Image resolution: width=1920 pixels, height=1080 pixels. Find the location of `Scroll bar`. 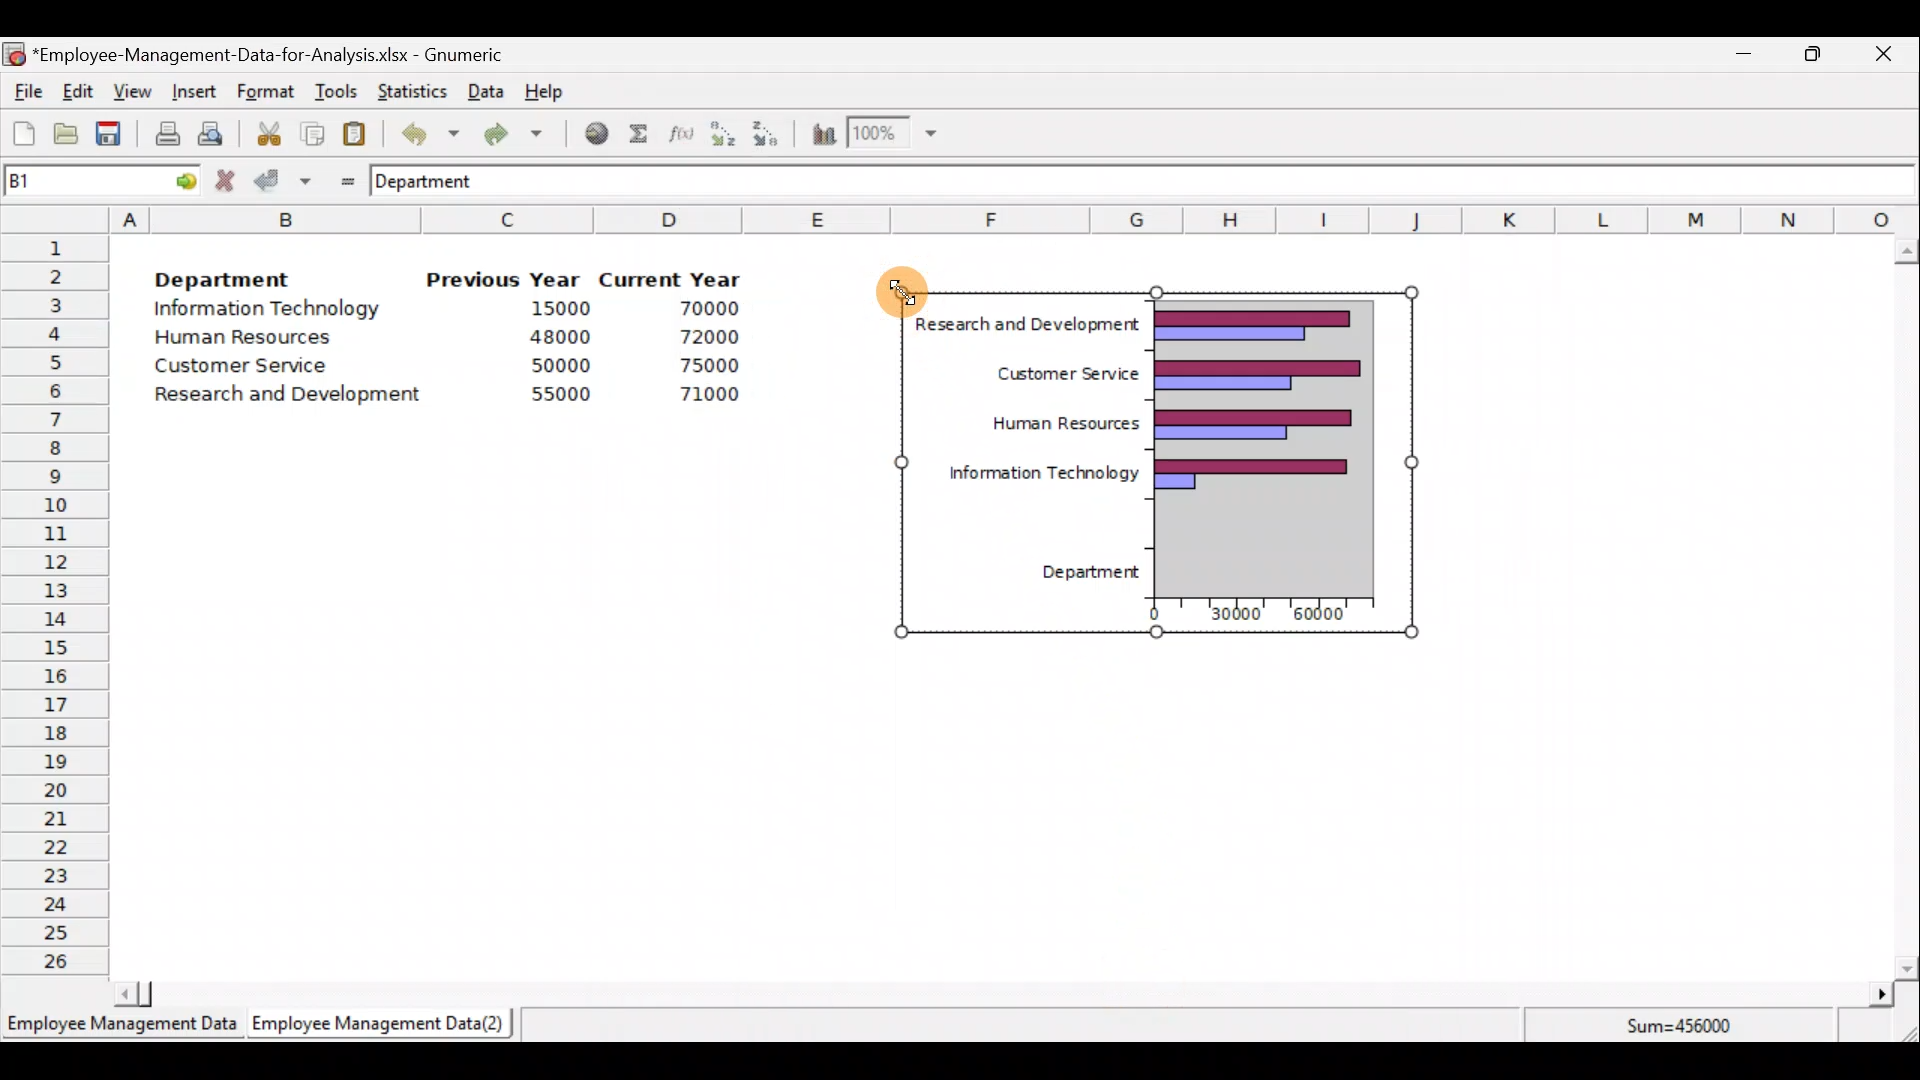

Scroll bar is located at coordinates (1906, 609).